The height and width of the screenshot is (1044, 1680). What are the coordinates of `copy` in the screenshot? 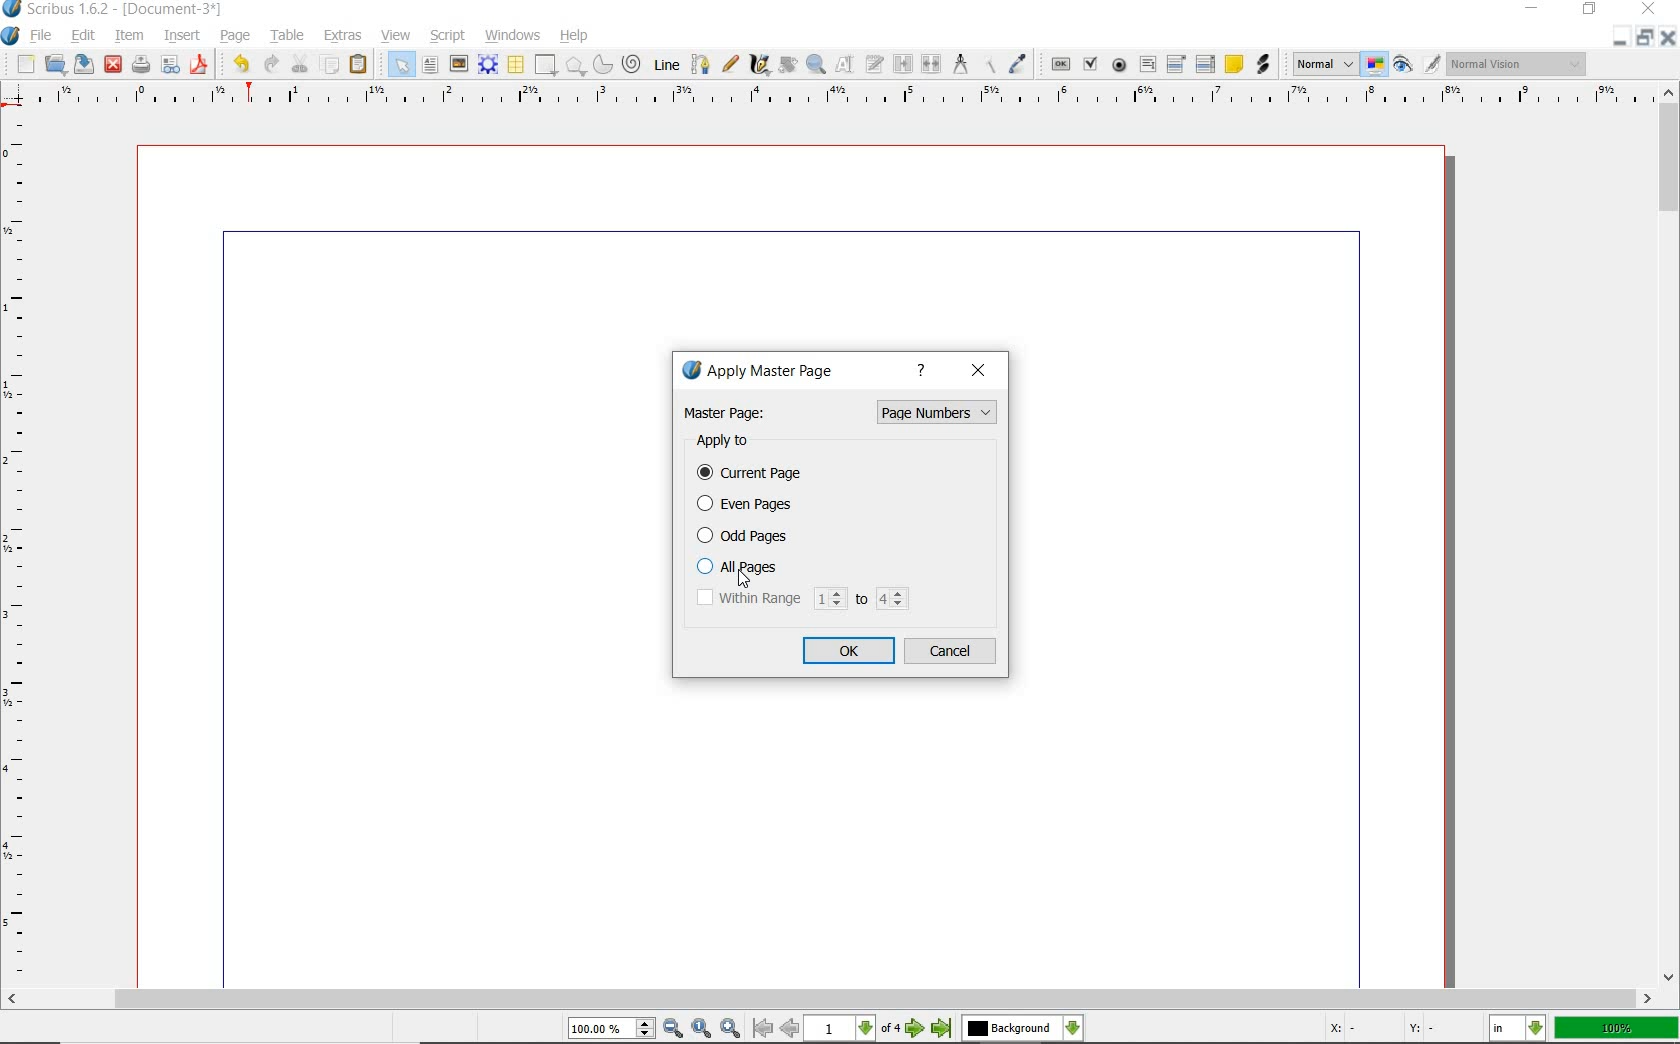 It's located at (330, 64).